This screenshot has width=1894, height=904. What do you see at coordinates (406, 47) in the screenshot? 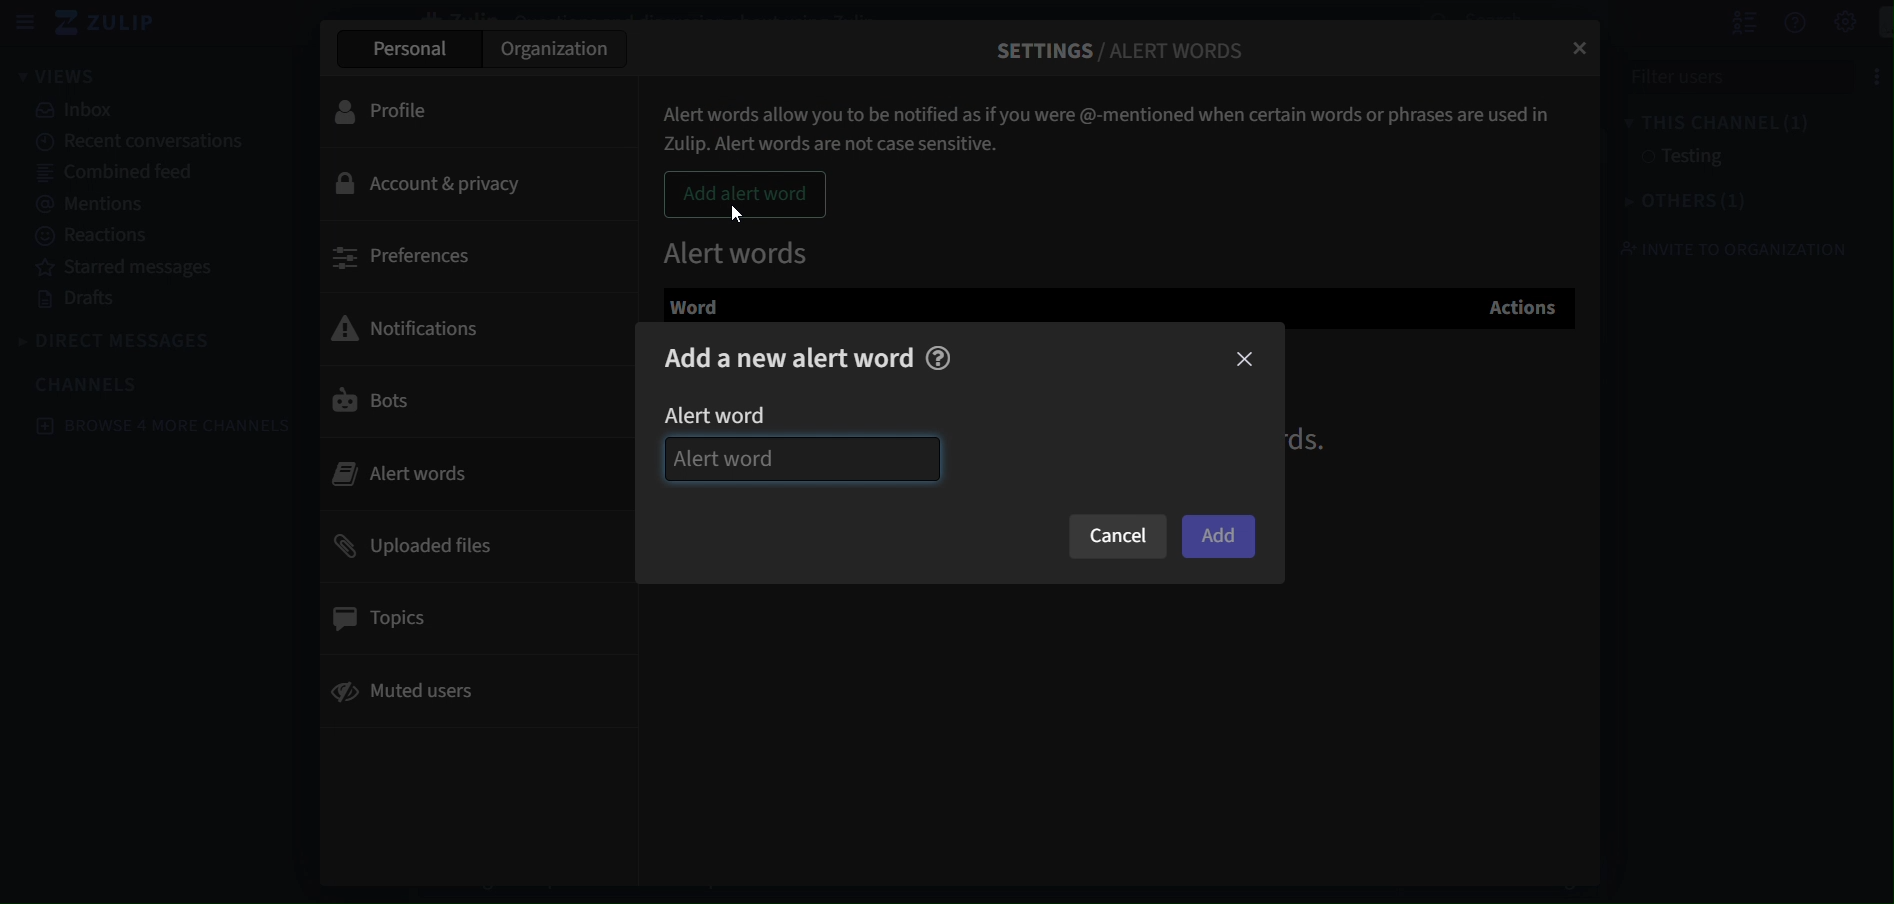
I see `personal` at bounding box center [406, 47].